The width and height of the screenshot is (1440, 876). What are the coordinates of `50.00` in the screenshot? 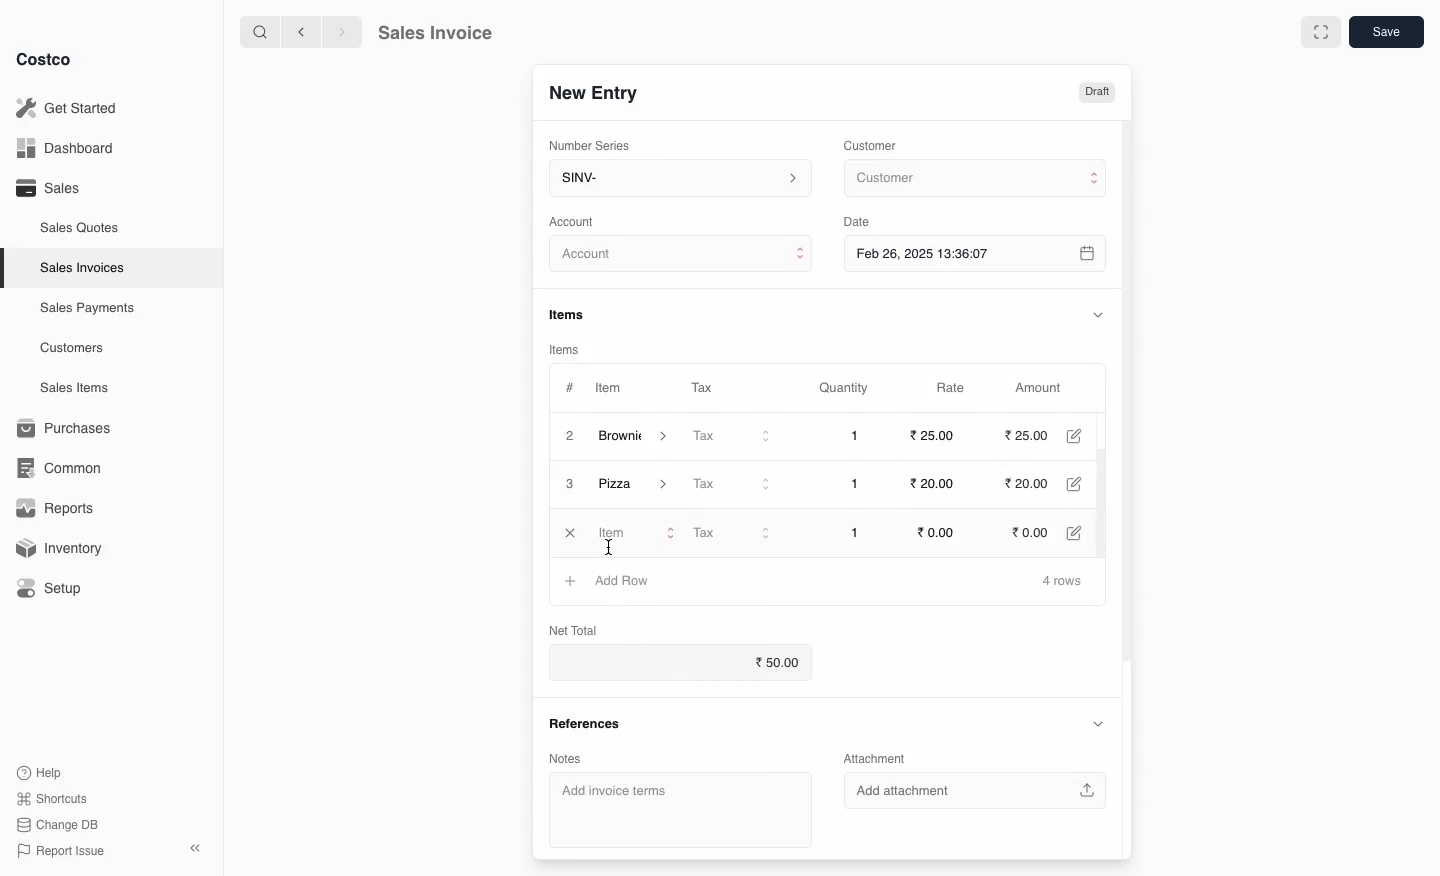 It's located at (781, 663).